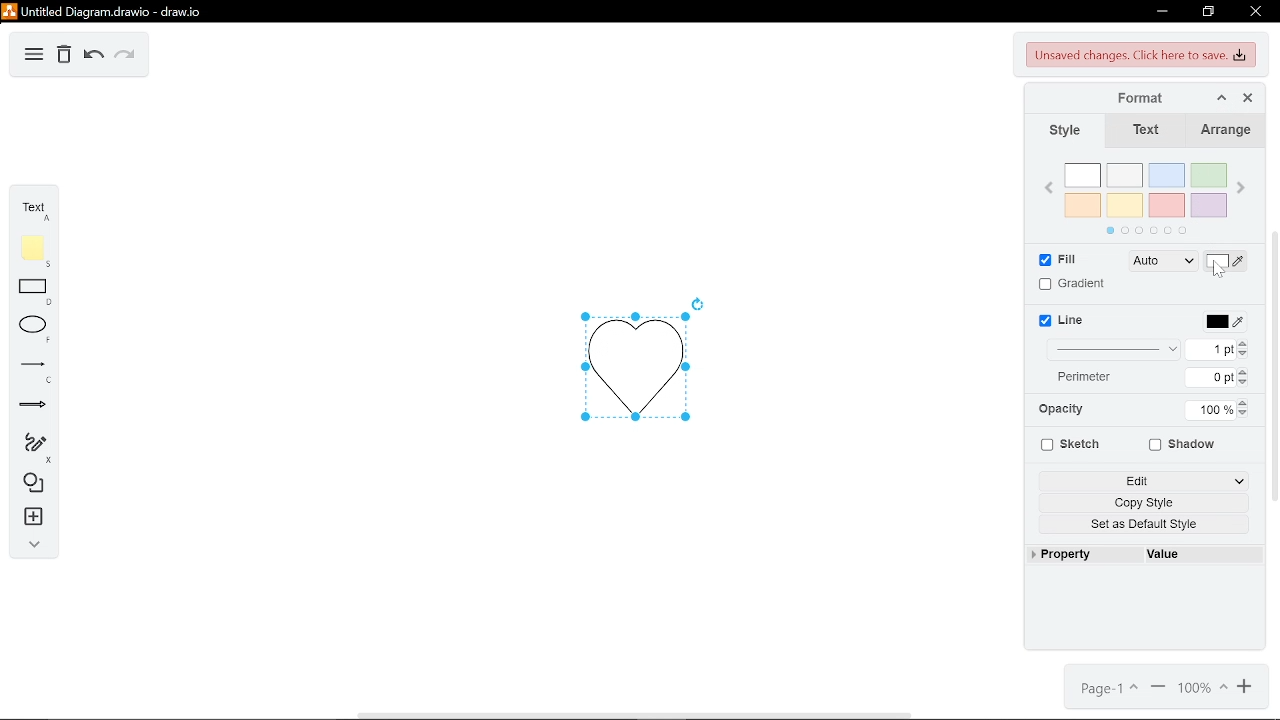 The width and height of the screenshot is (1280, 720). What do you see at coordinates (32, 483) in the screenshot?
I see `shapes` at bounding box center [32, 483].